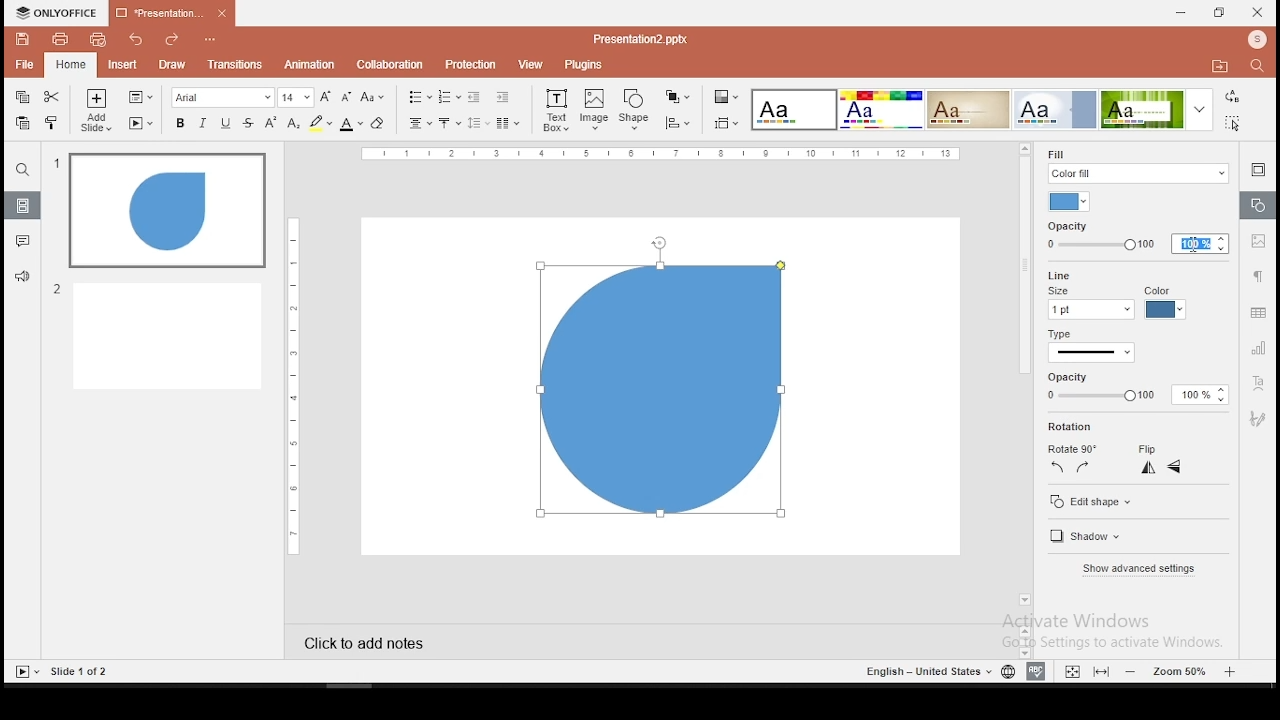  What do you see at coordinates (249, 122) in the screenshot?
I see `strikethrough` at bounding box center [249, 122].